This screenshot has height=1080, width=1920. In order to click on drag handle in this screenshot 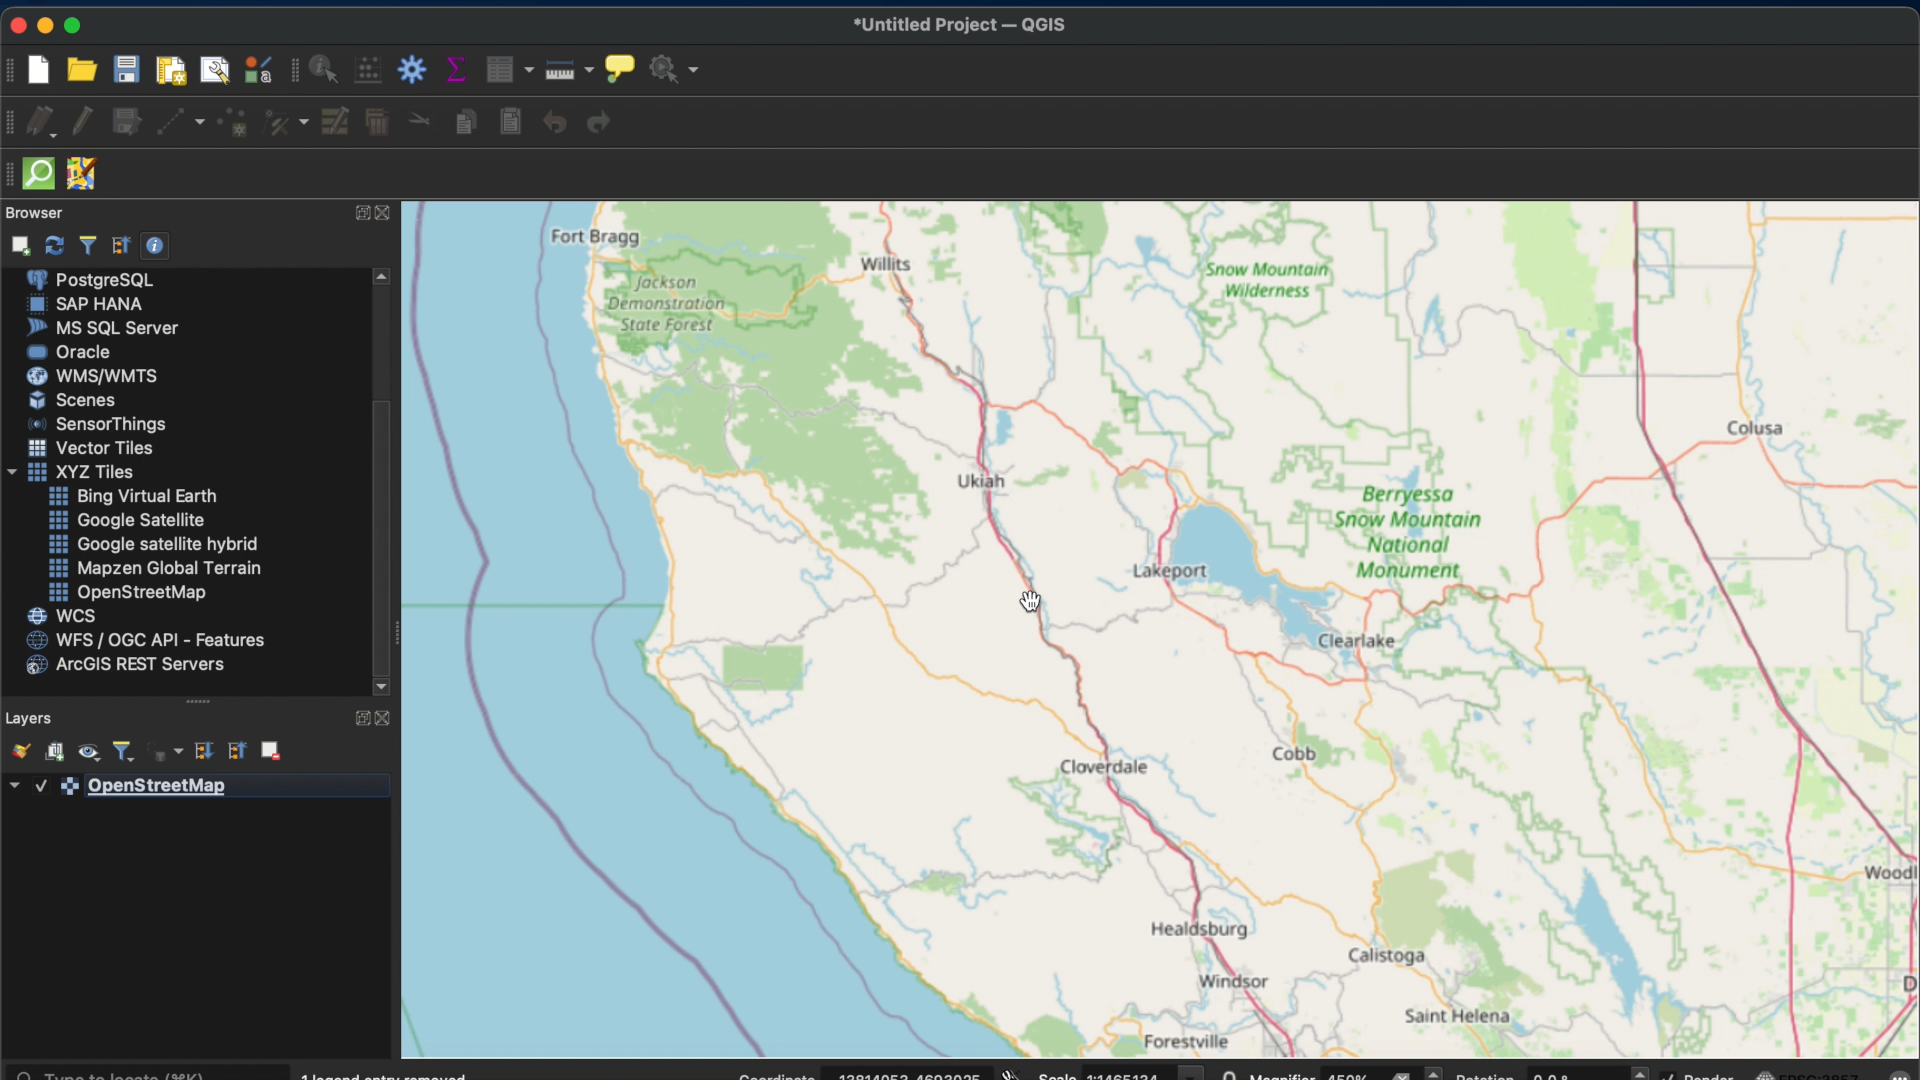, I will do `click(12, 176)`.